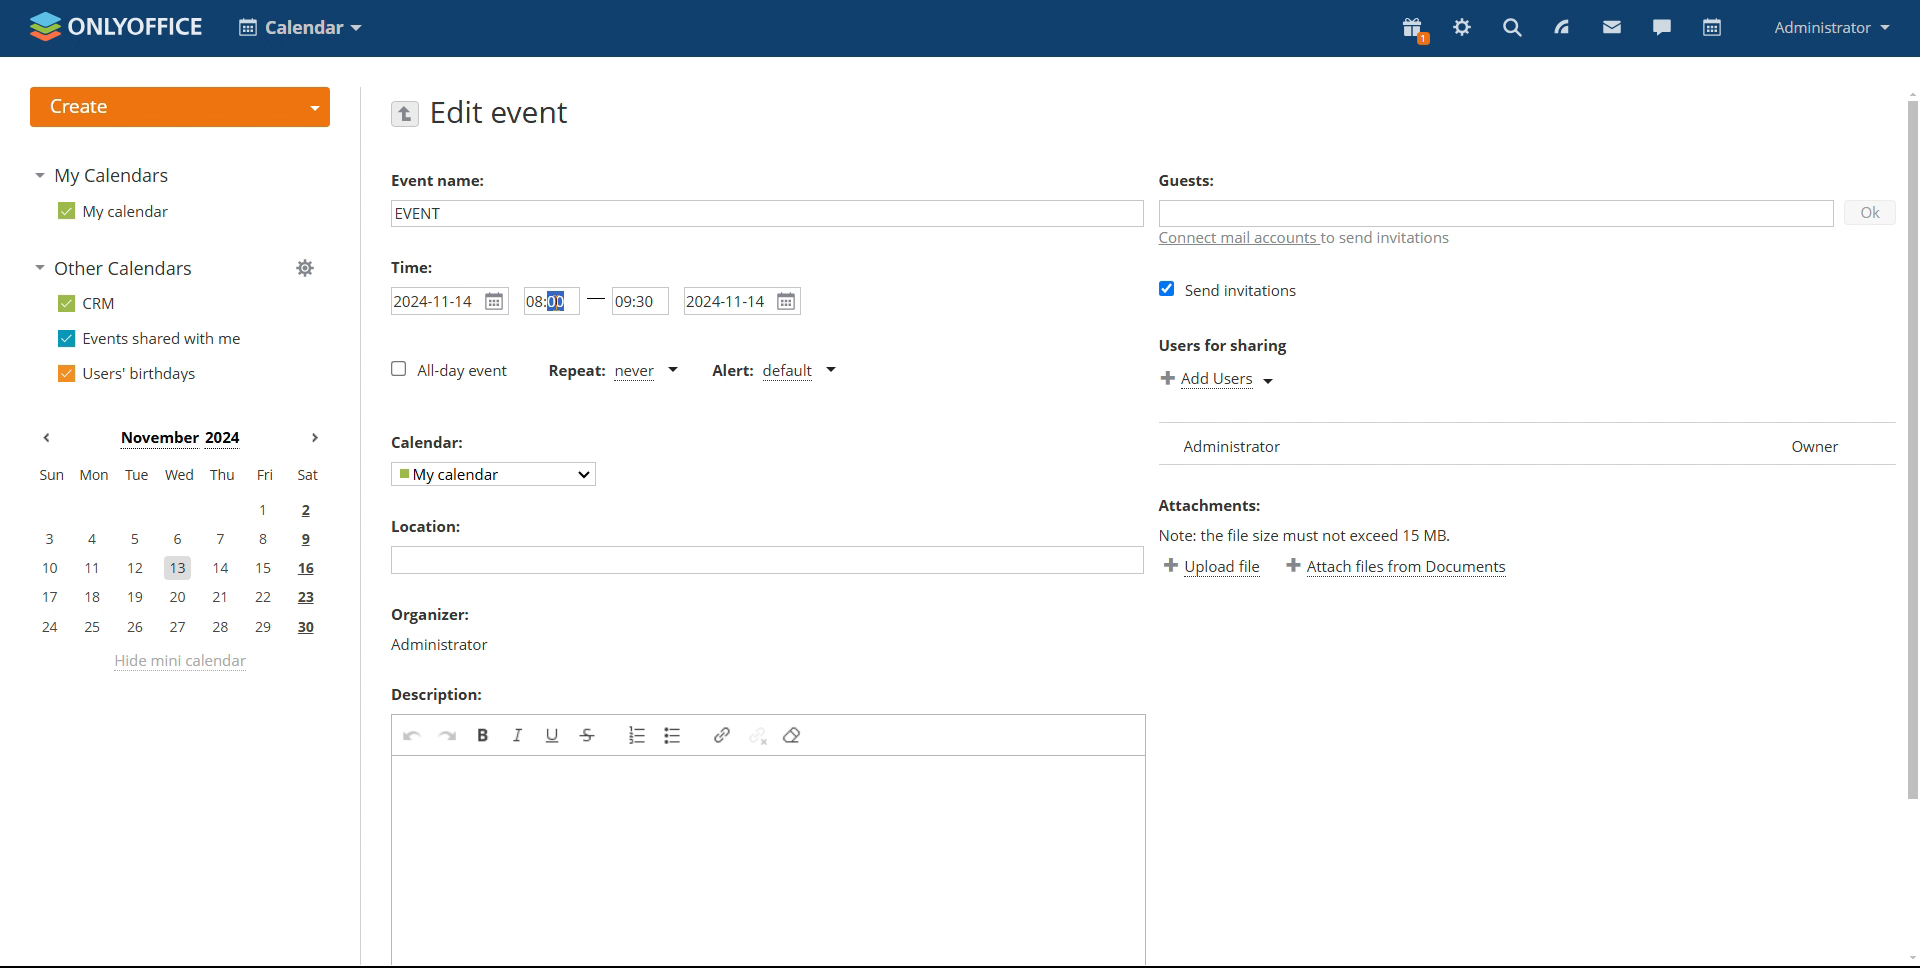 This screenshot has width=1920, height=968. I want to click on feed, so click(1562, 28).